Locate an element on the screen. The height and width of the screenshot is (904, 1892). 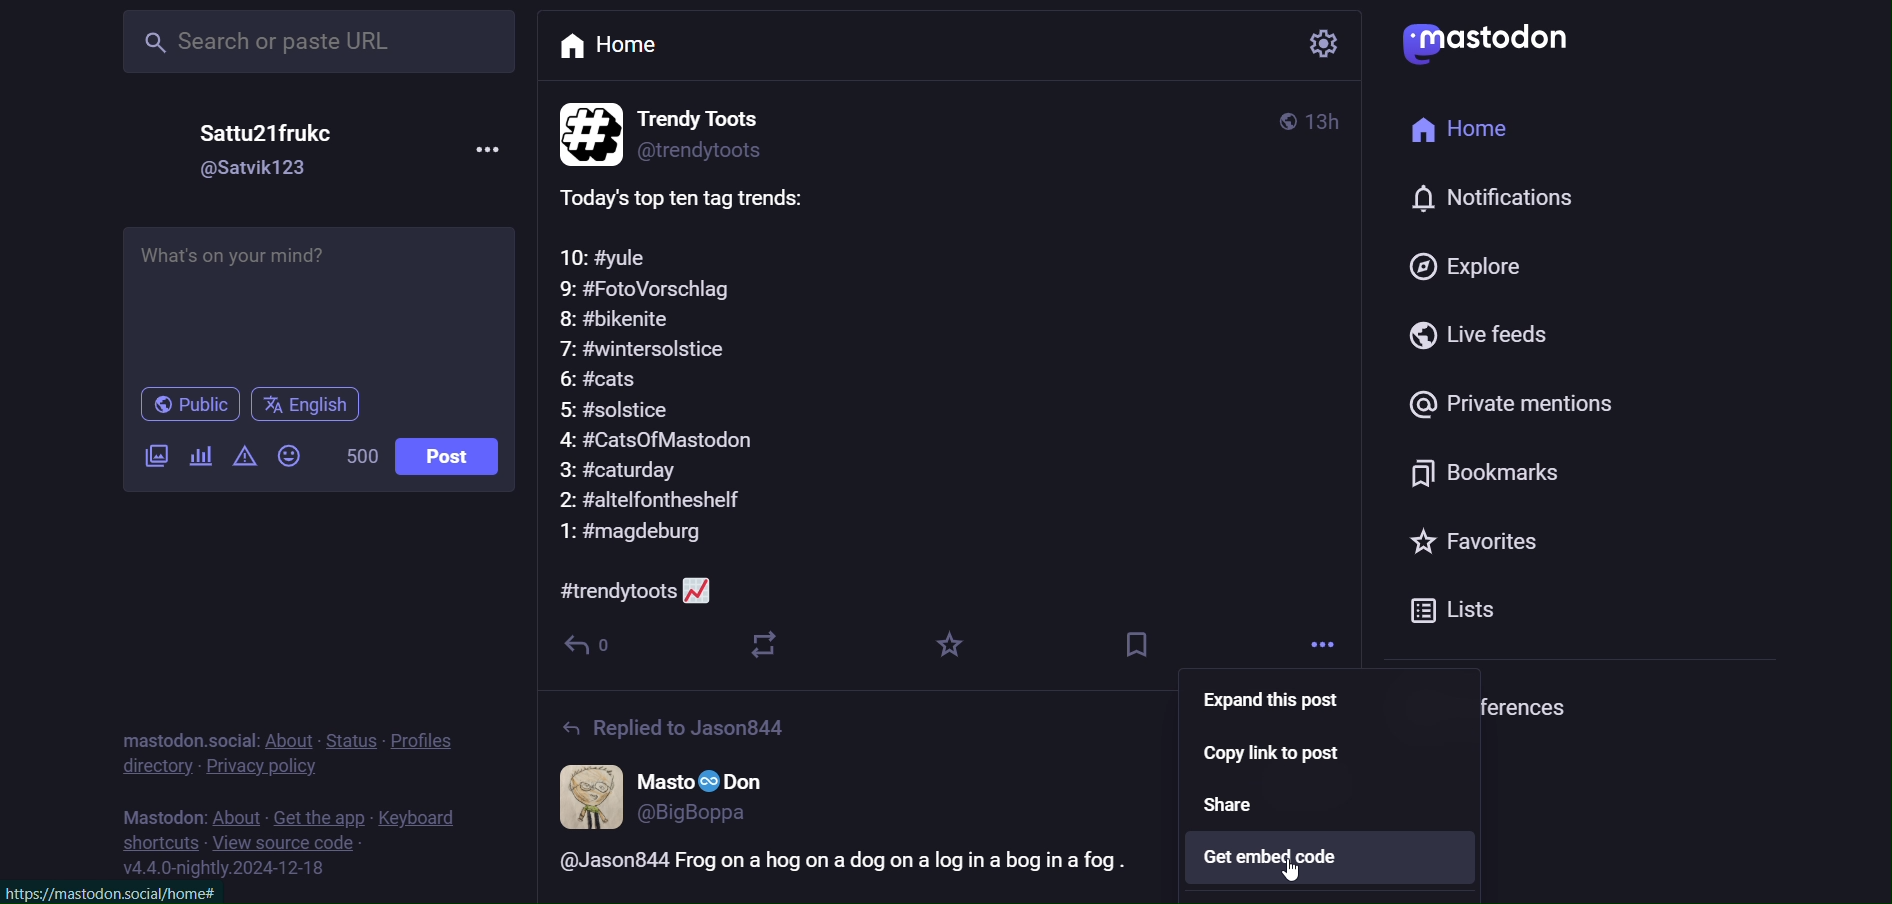
public is located at coordinates (179, 404).